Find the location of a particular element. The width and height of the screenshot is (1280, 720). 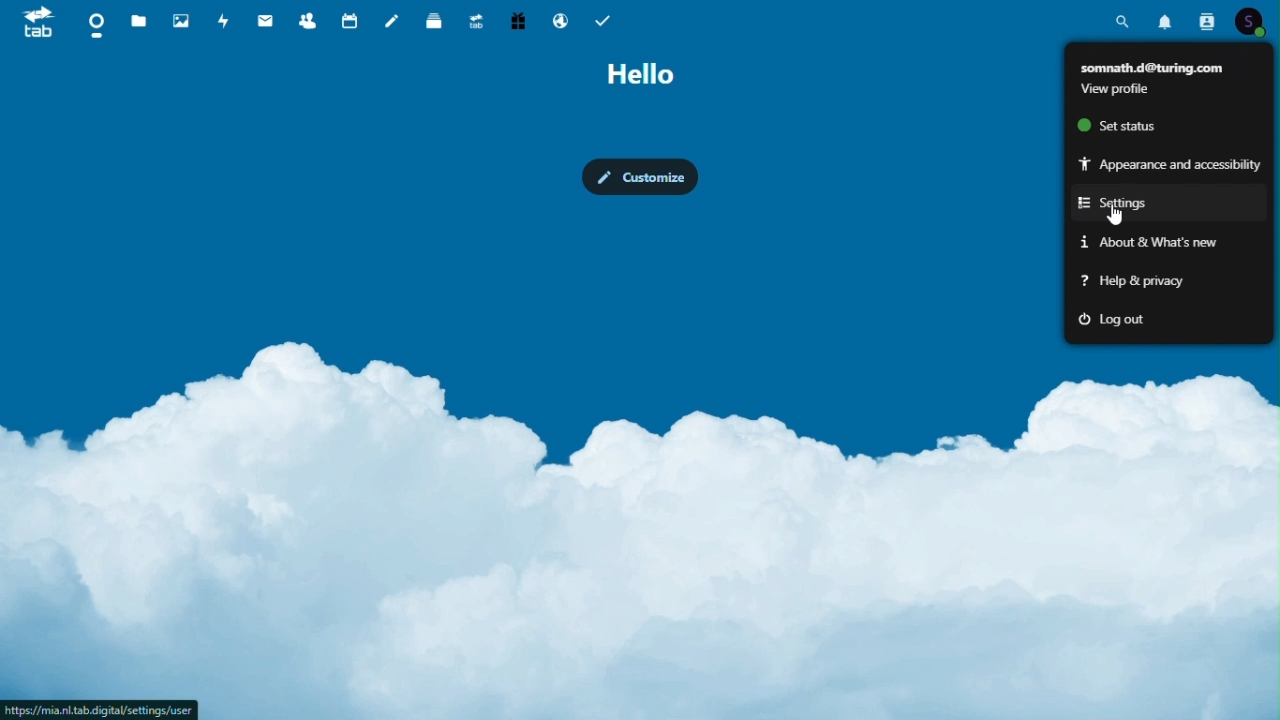

Email hosting is located at coordinates (562, 19).